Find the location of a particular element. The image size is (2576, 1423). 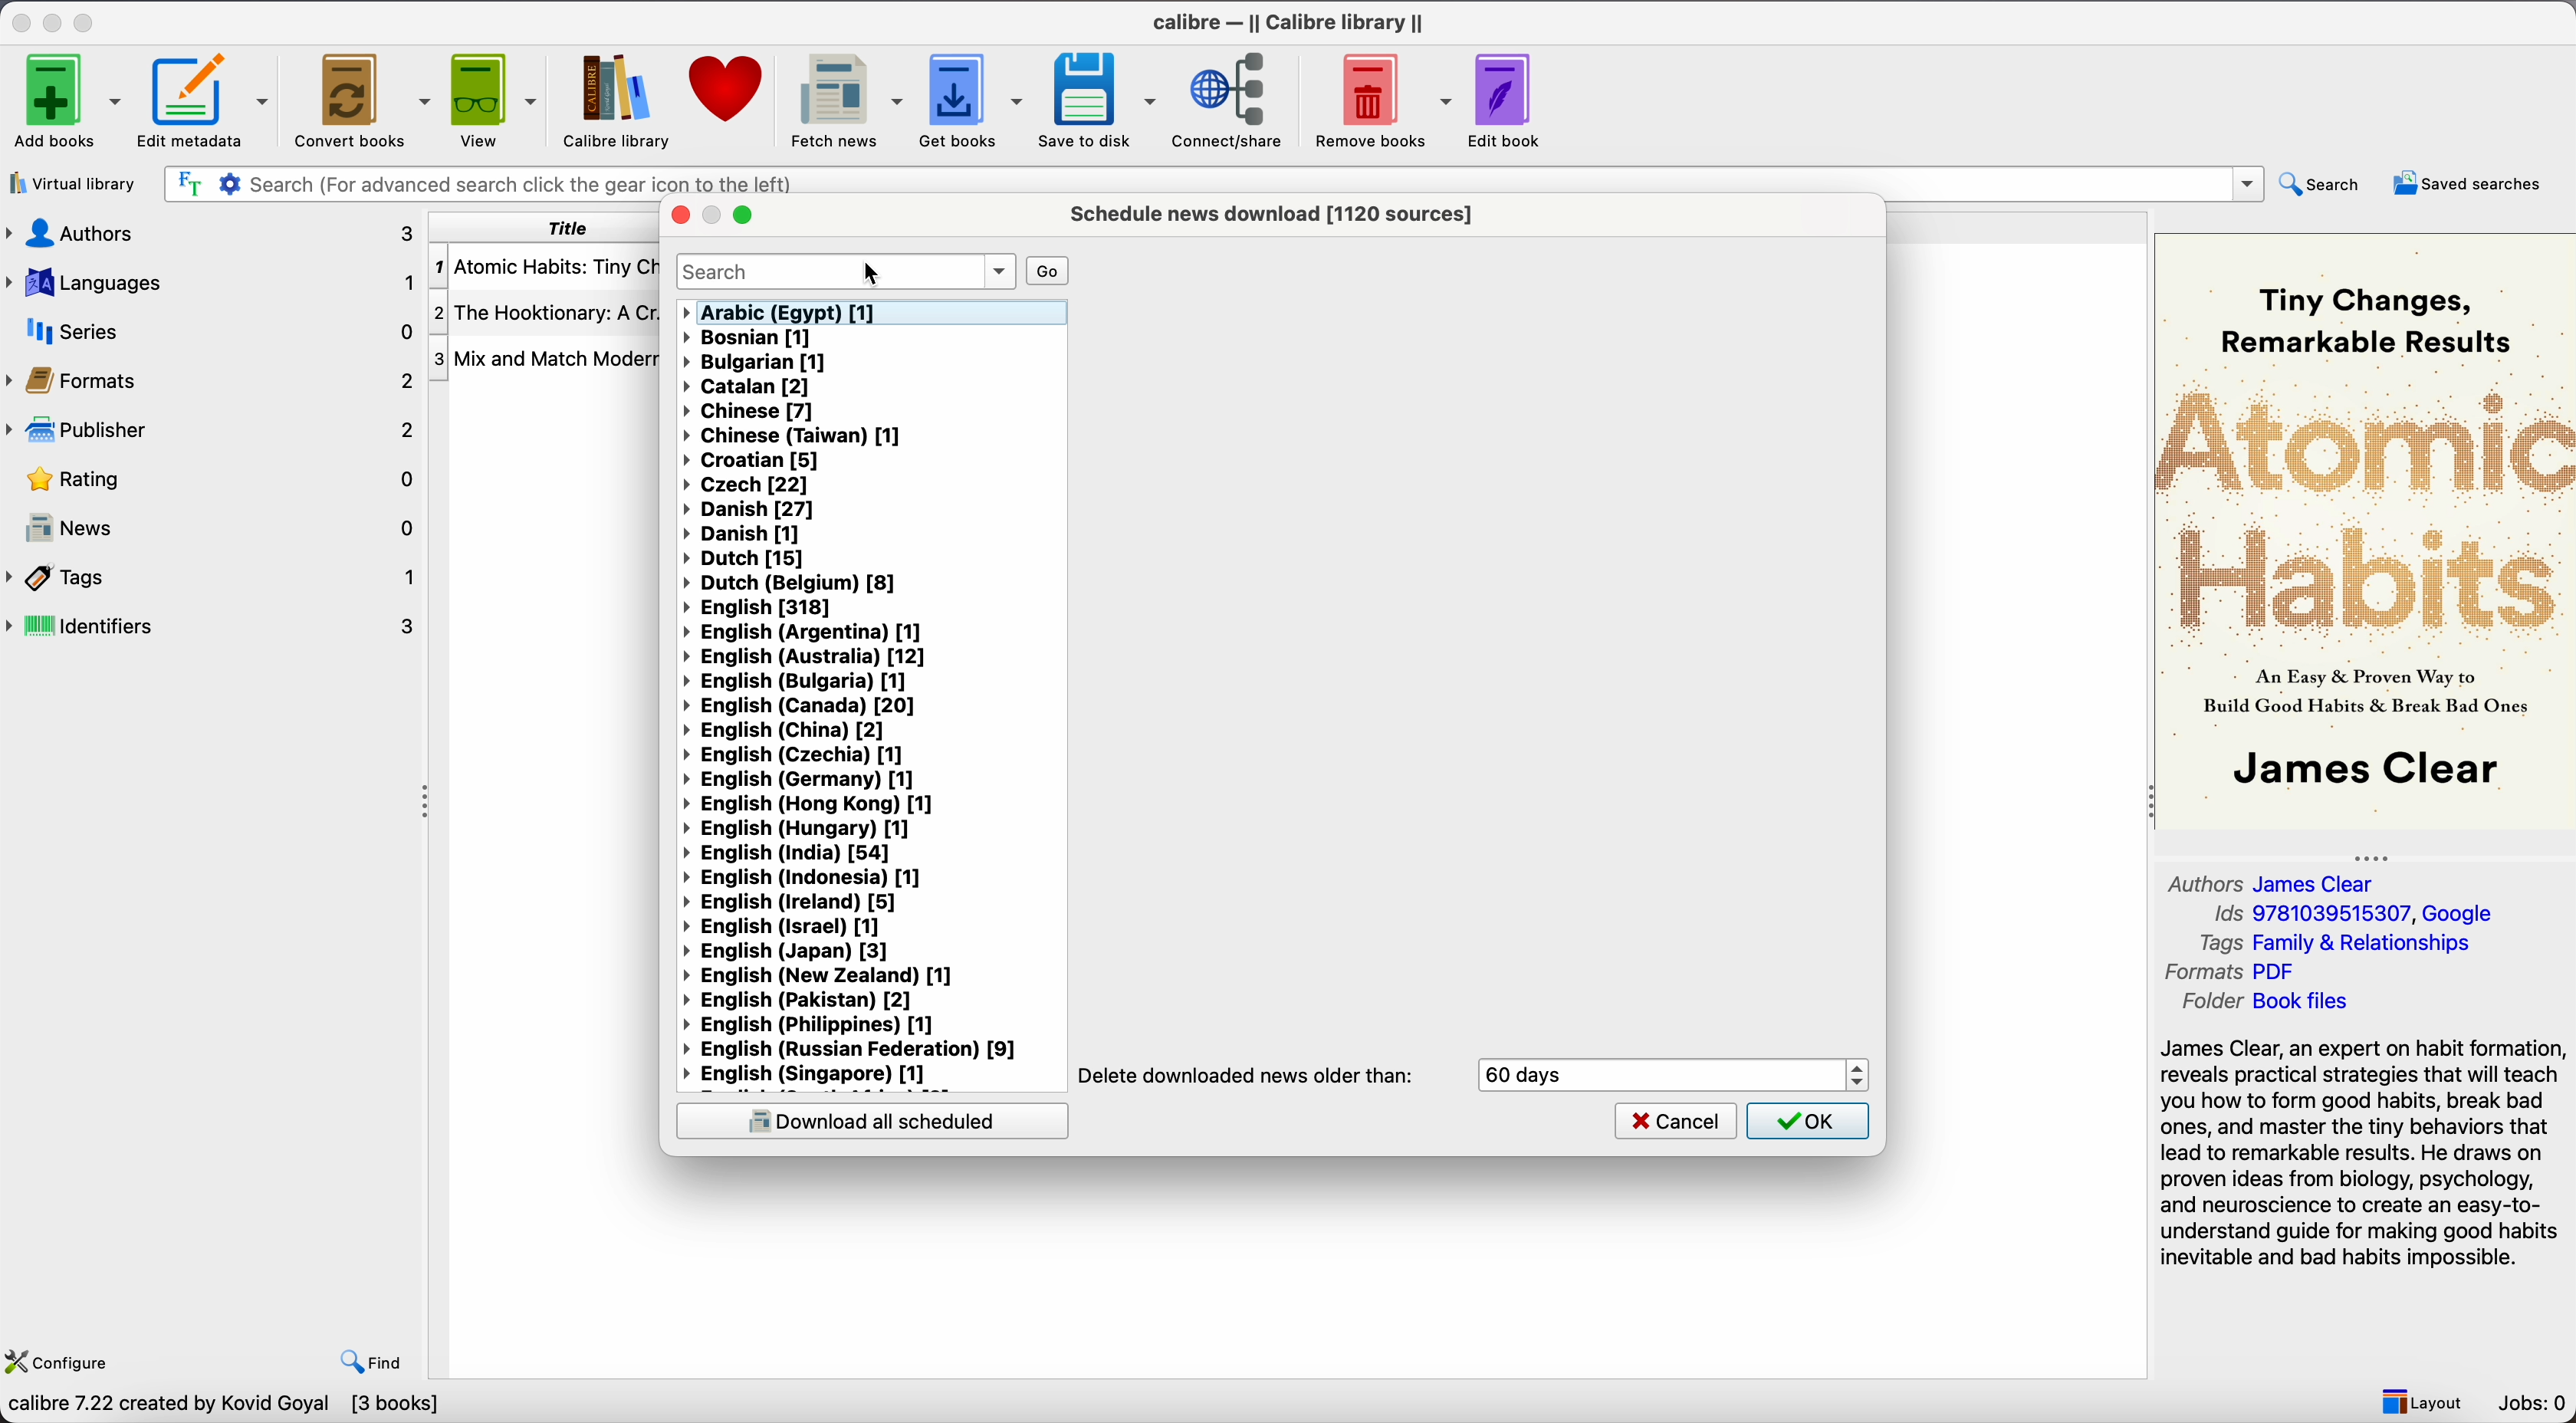

series is located at coordinates (213, 330).